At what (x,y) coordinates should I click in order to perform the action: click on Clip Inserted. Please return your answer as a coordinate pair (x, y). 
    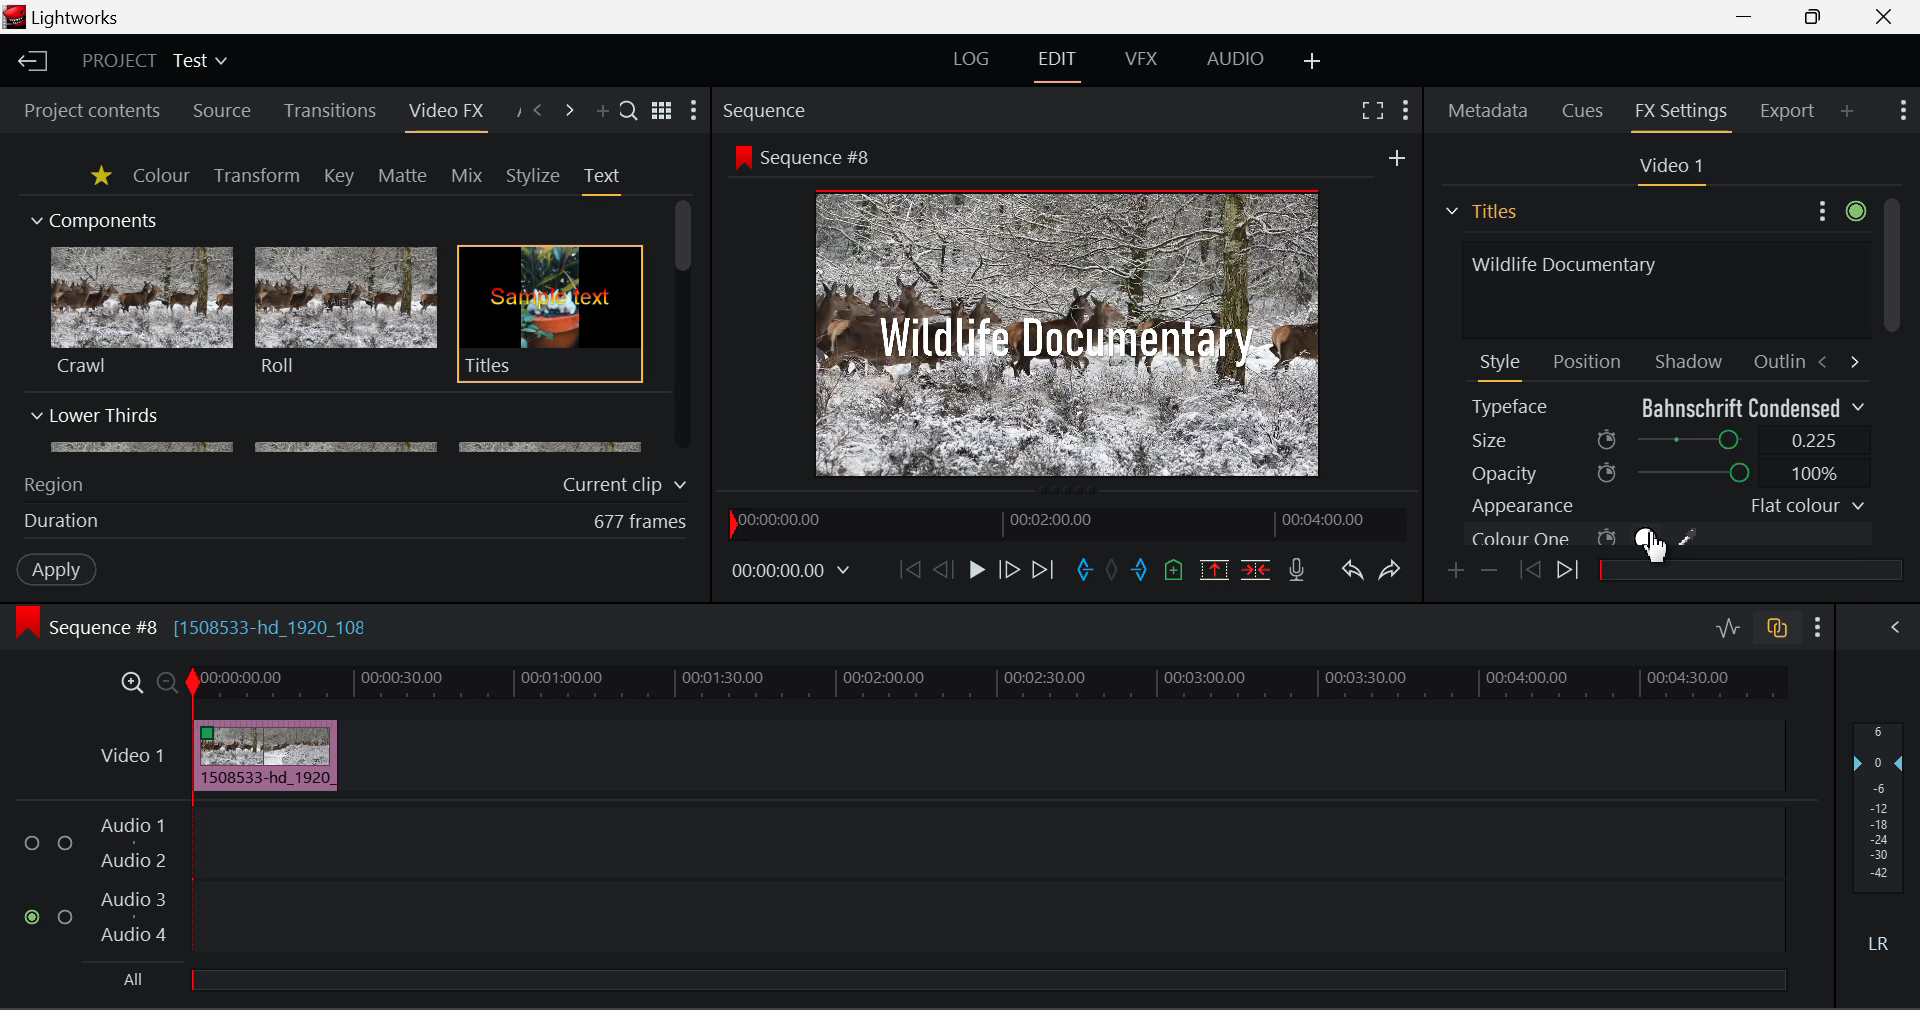
    Looking at the image, I should click on (260, 756).